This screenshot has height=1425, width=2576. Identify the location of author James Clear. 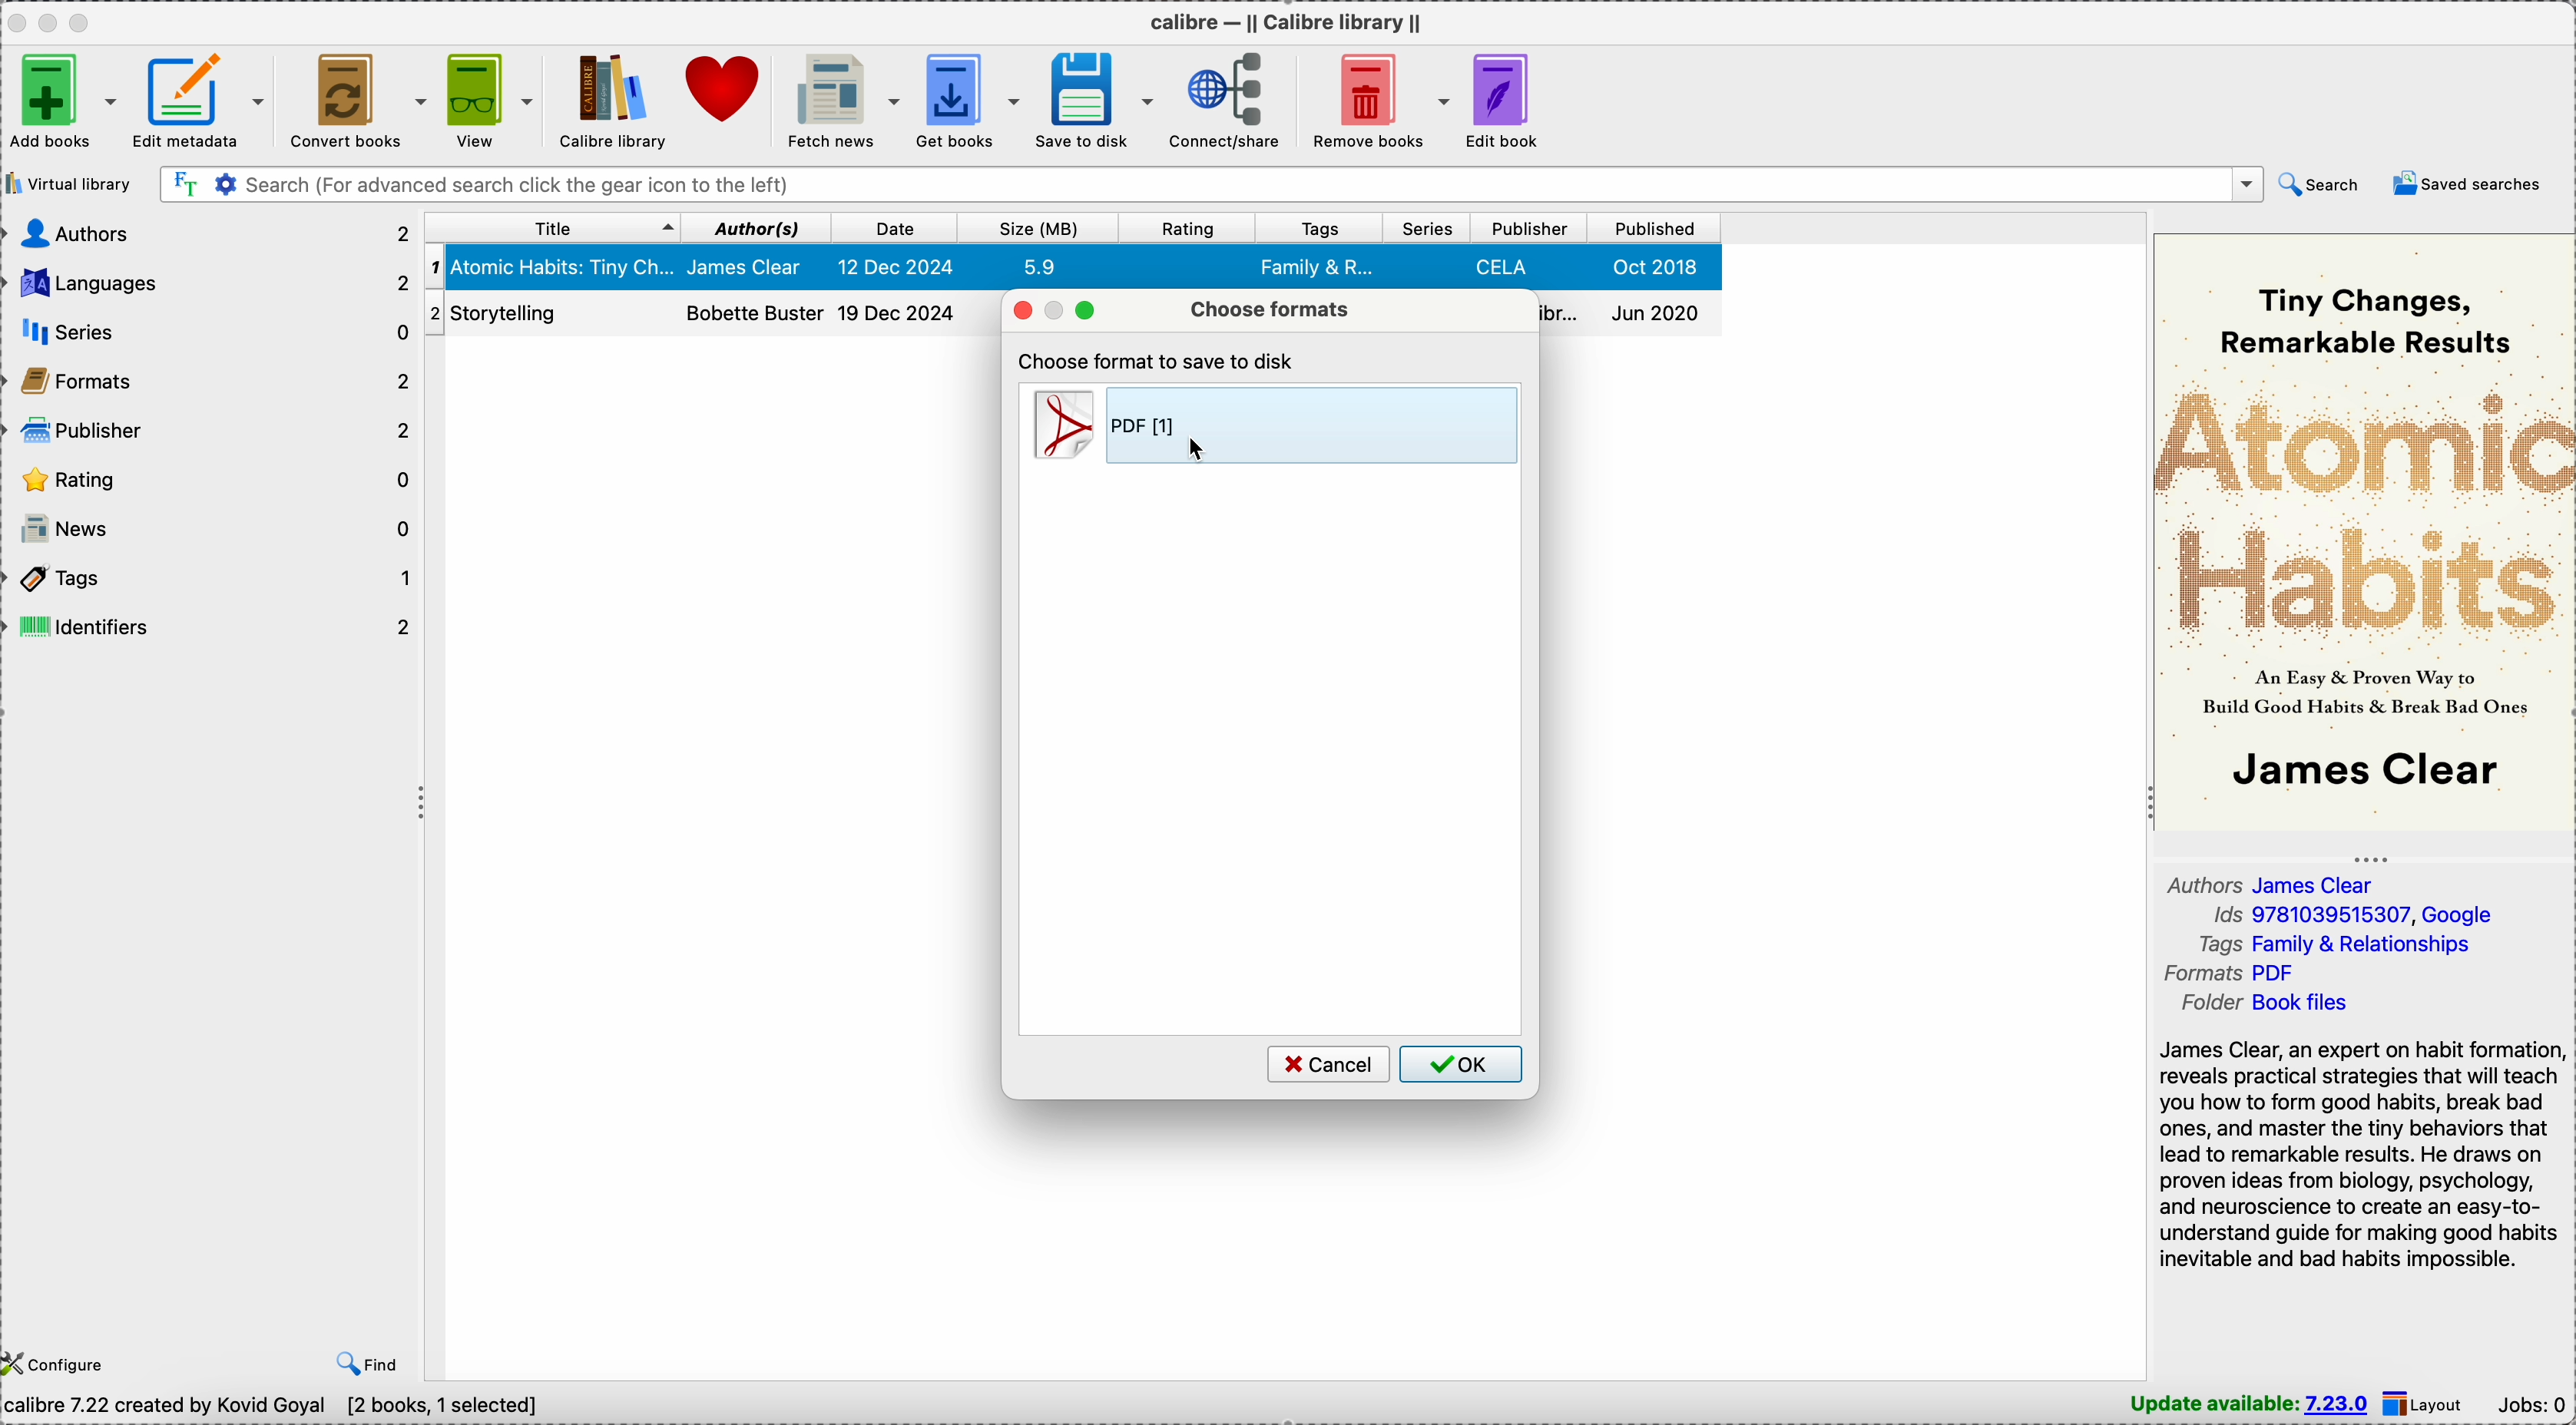
(2270, 883).